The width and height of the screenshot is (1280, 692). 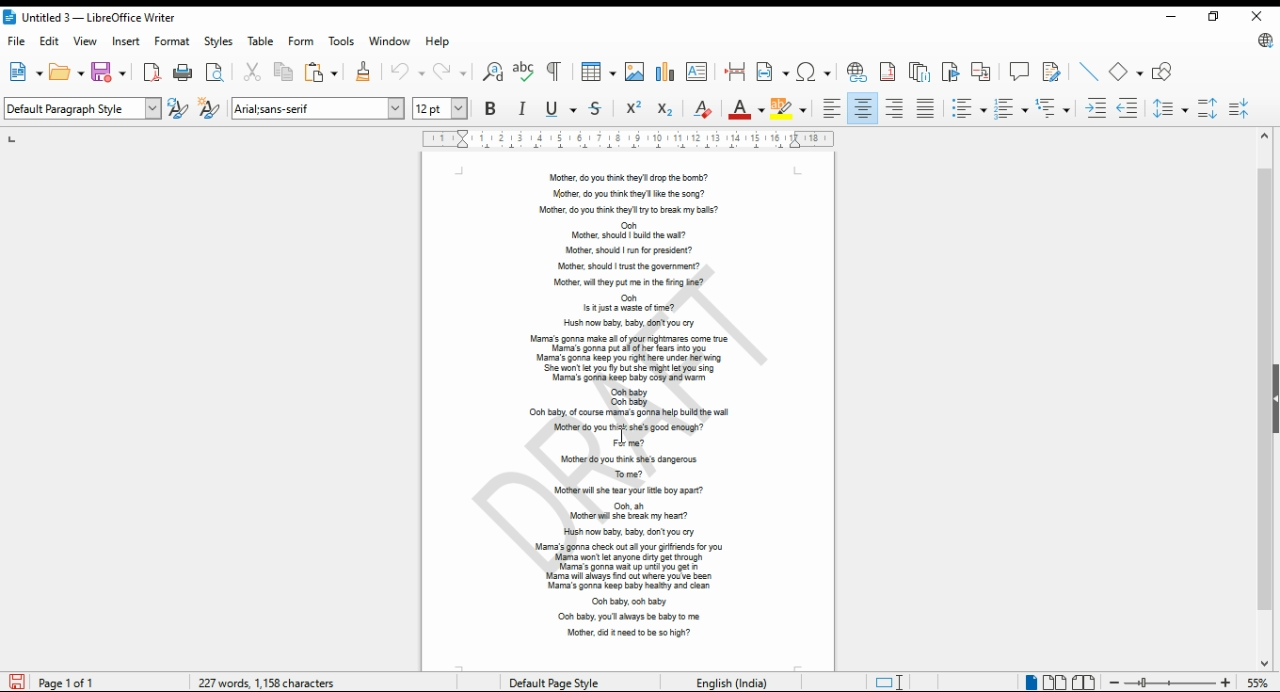 What do you see at coordinates (527, 72) in the screenshot?
I see `check spelling` at bounding box center [527, 72].